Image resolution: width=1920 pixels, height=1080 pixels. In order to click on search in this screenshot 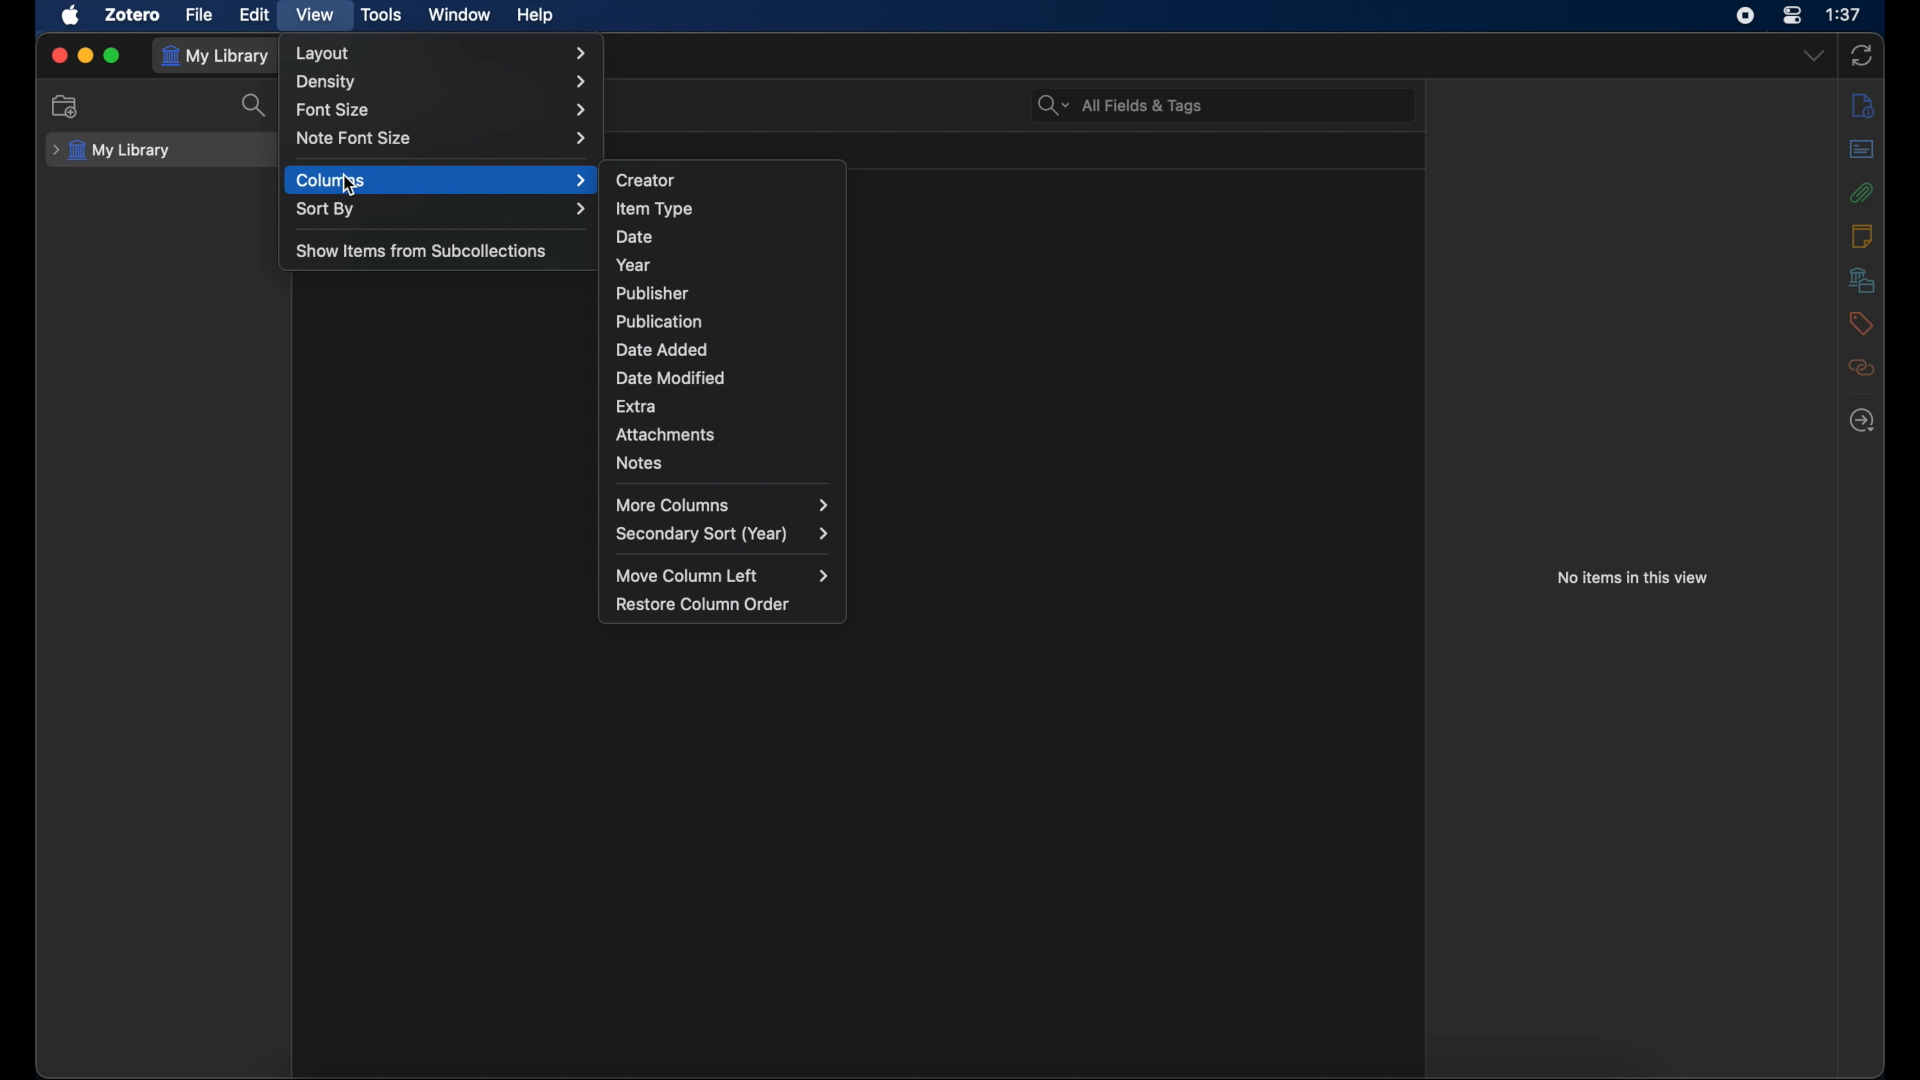, I will do `click(255, 110)`.